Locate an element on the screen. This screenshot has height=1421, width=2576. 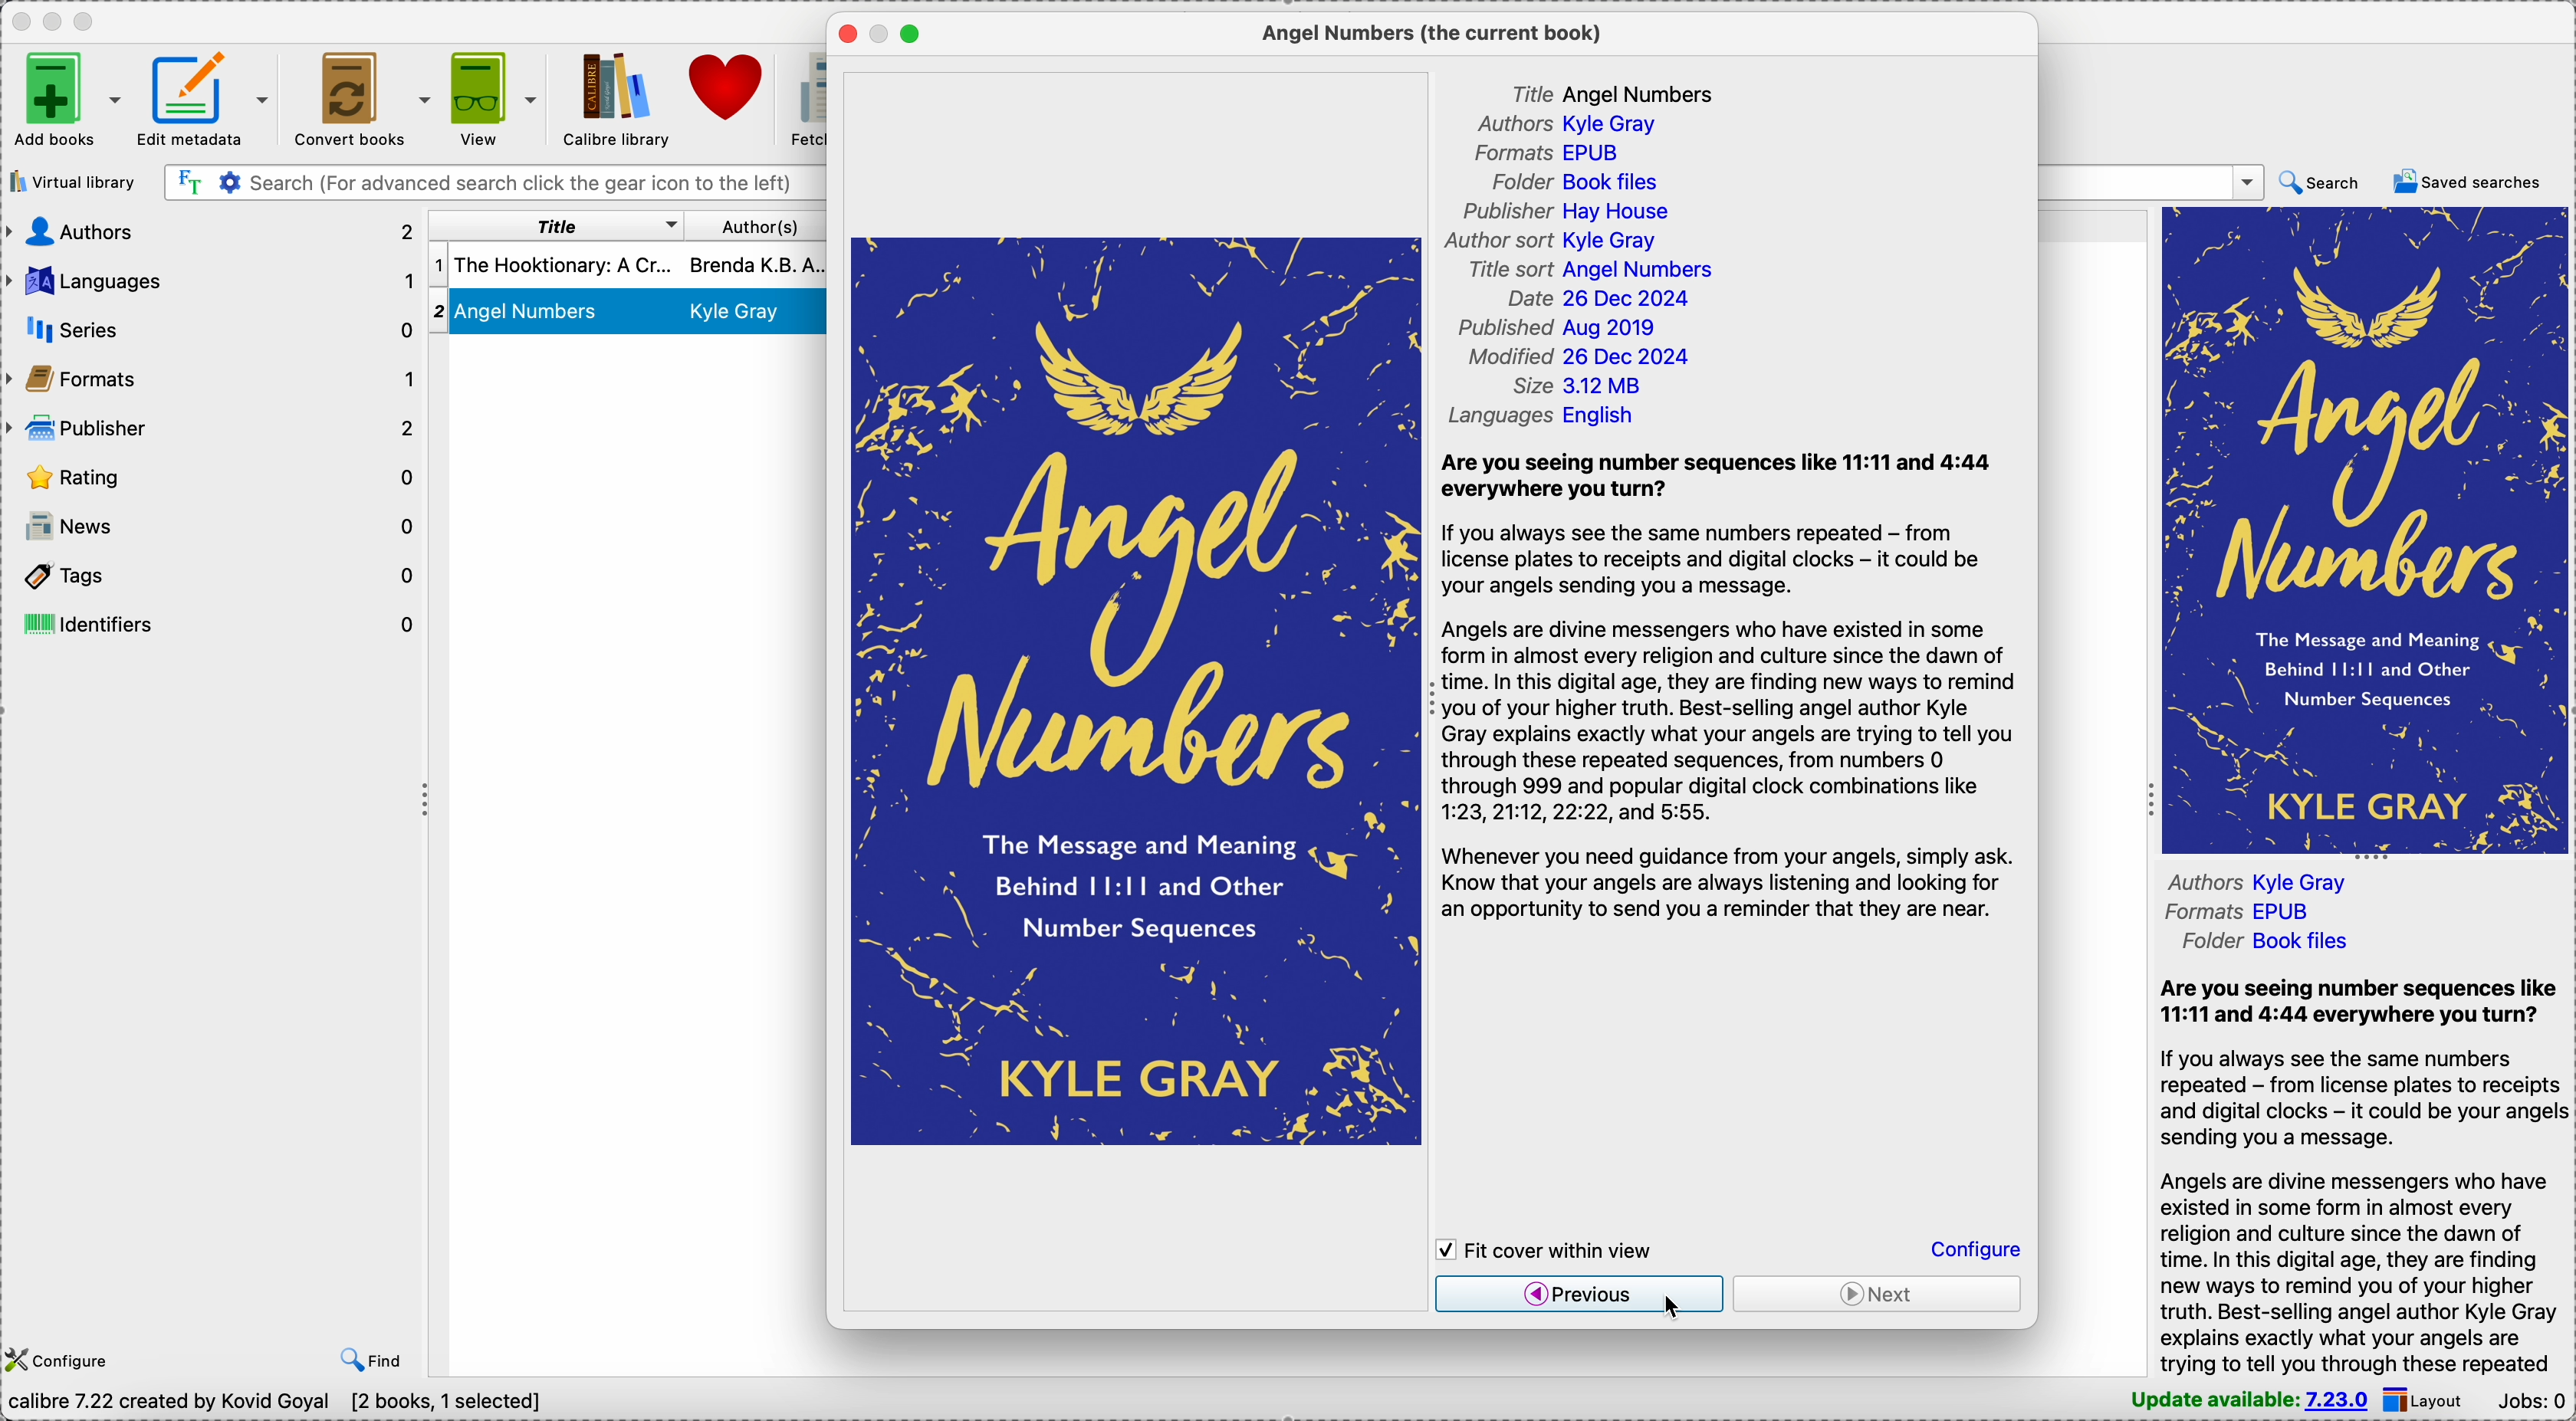
The Hooktionary book is located at coordinates (630, 265).